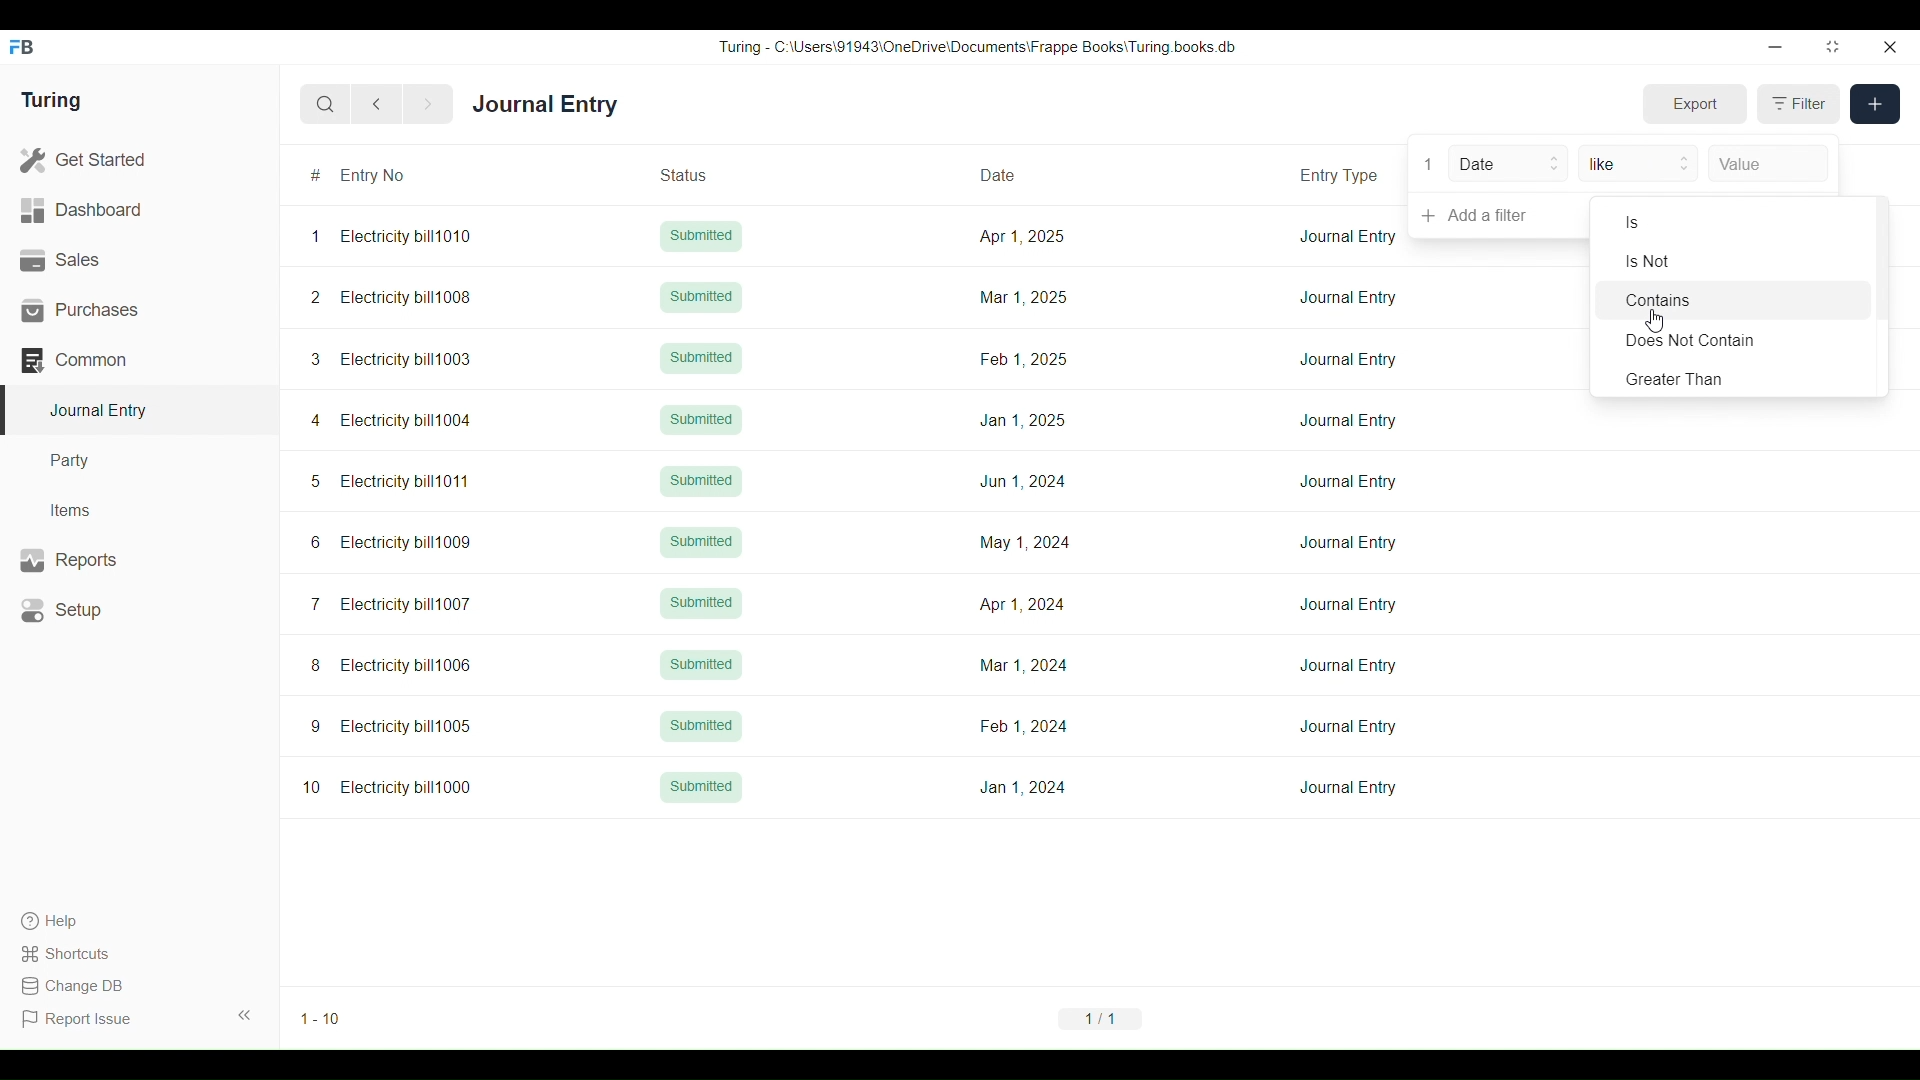  I want to click on Next, so click(428, 105).